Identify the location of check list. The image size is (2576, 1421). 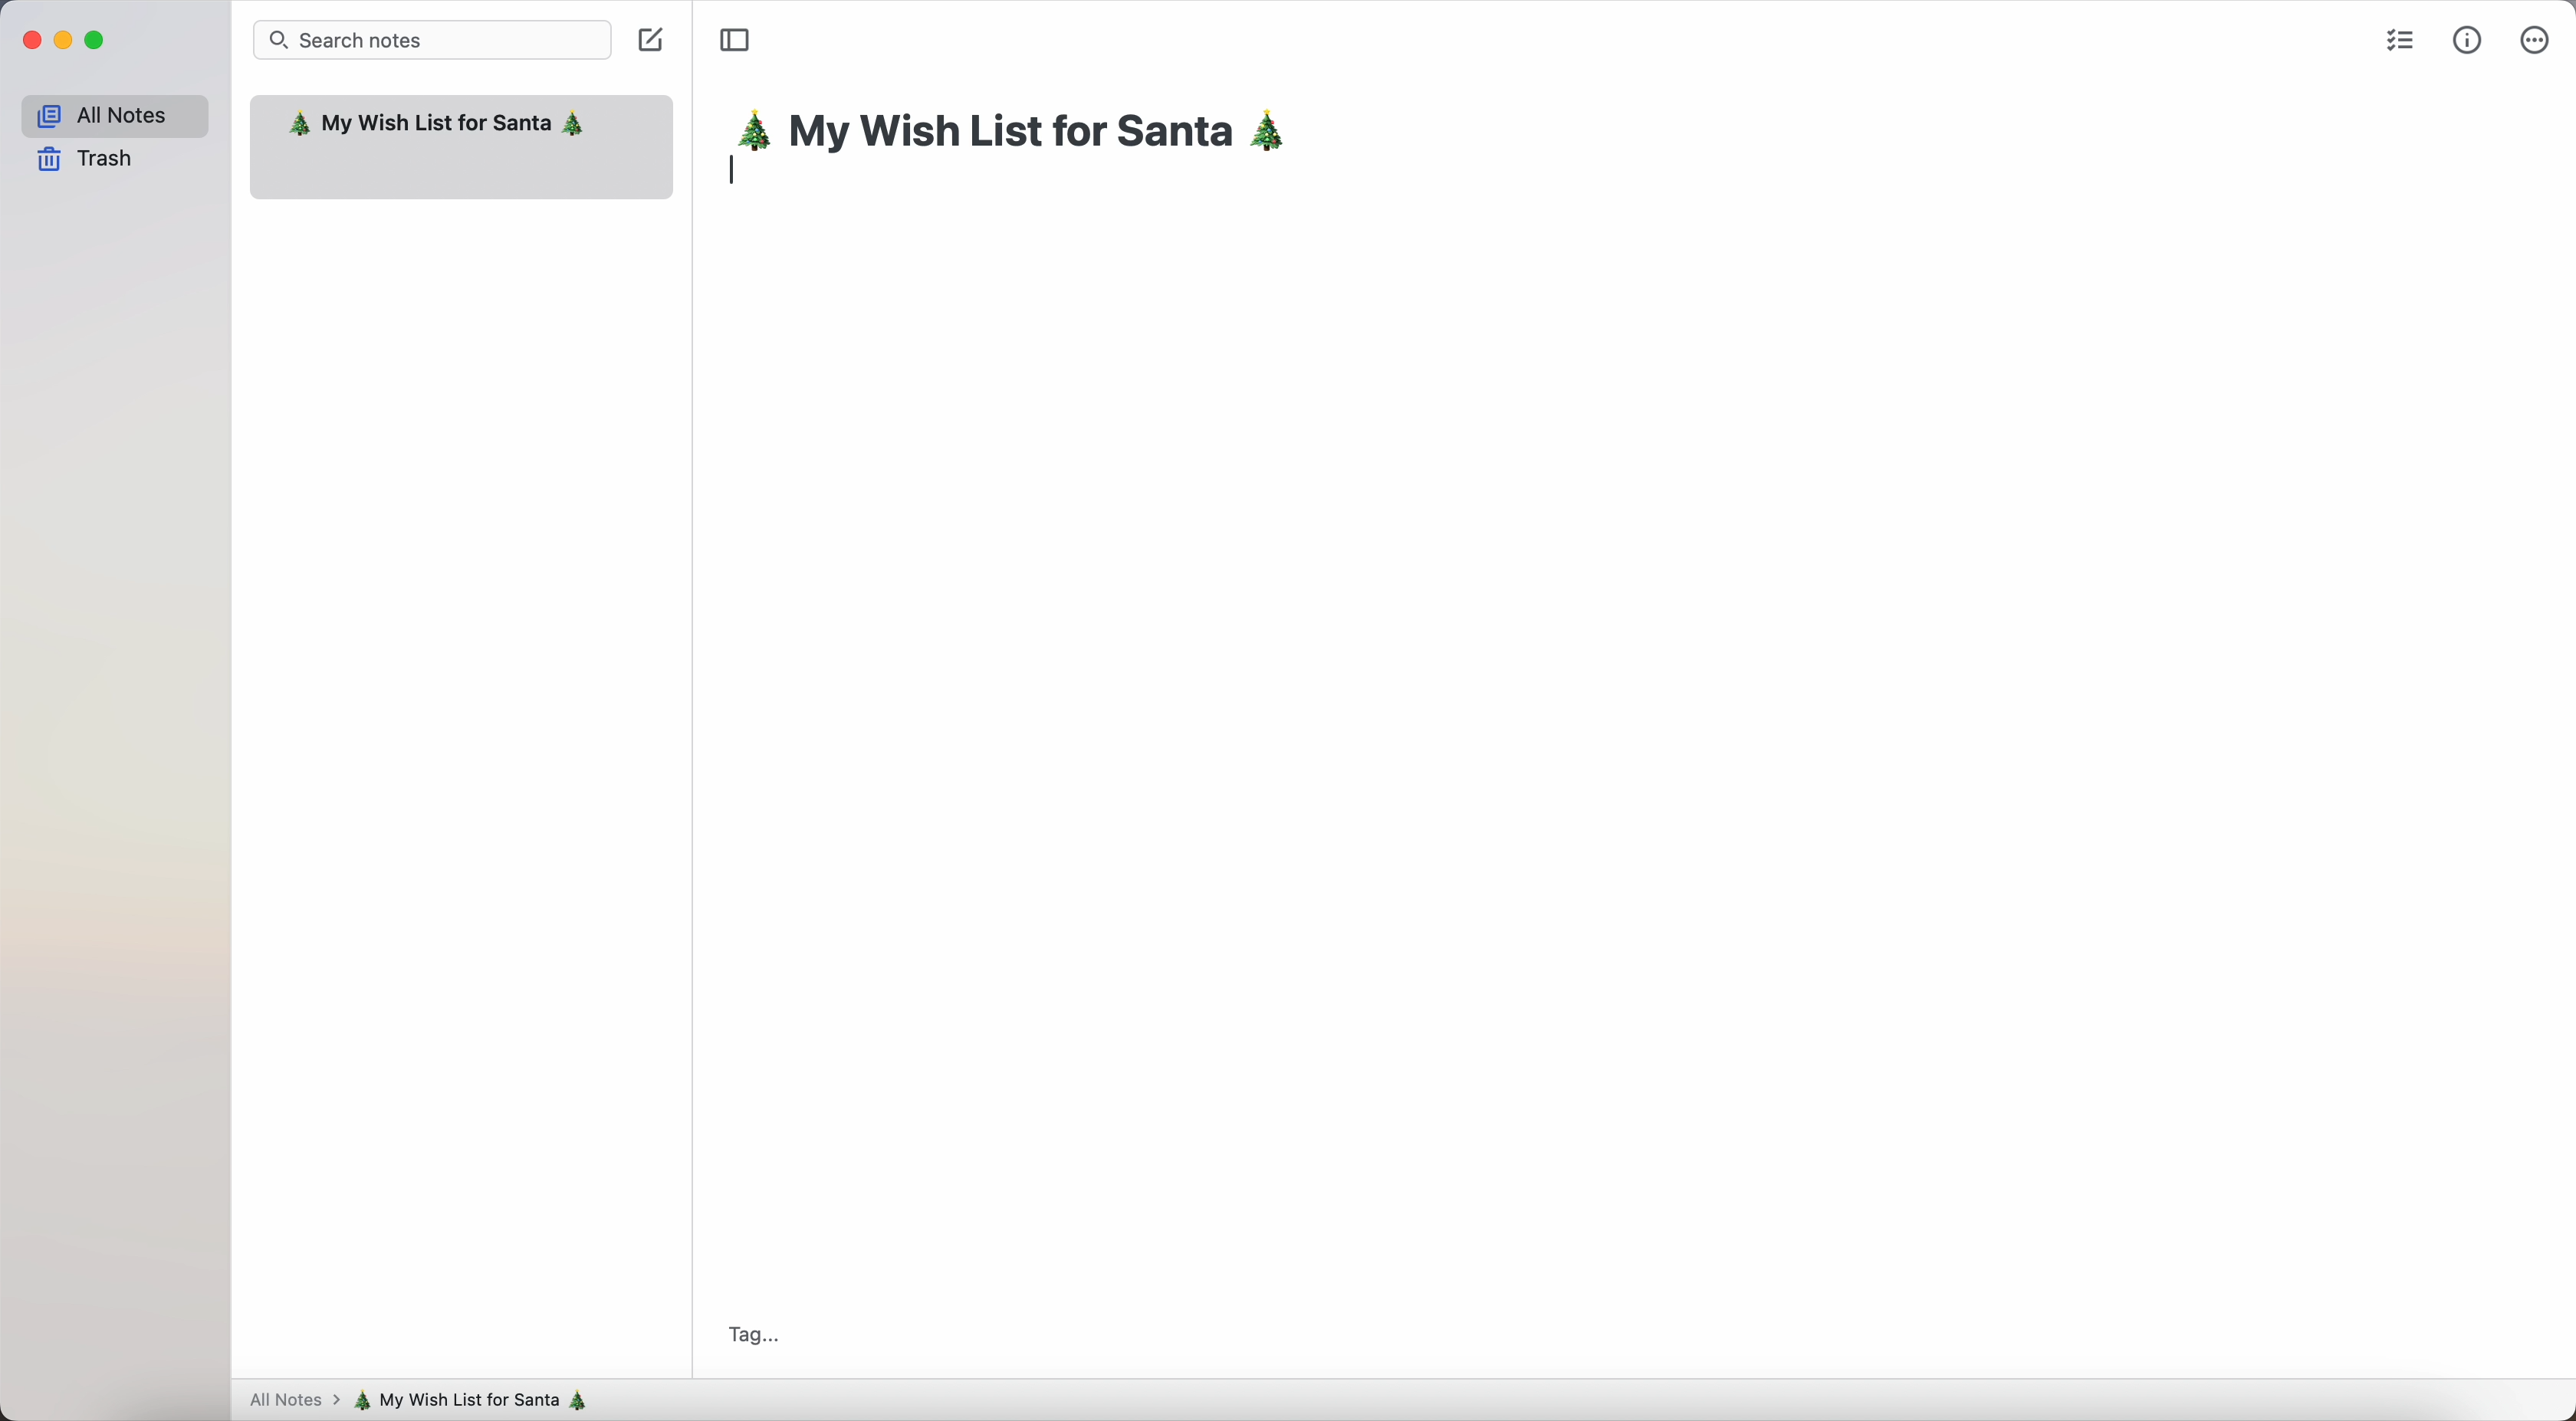
(2396, 38).